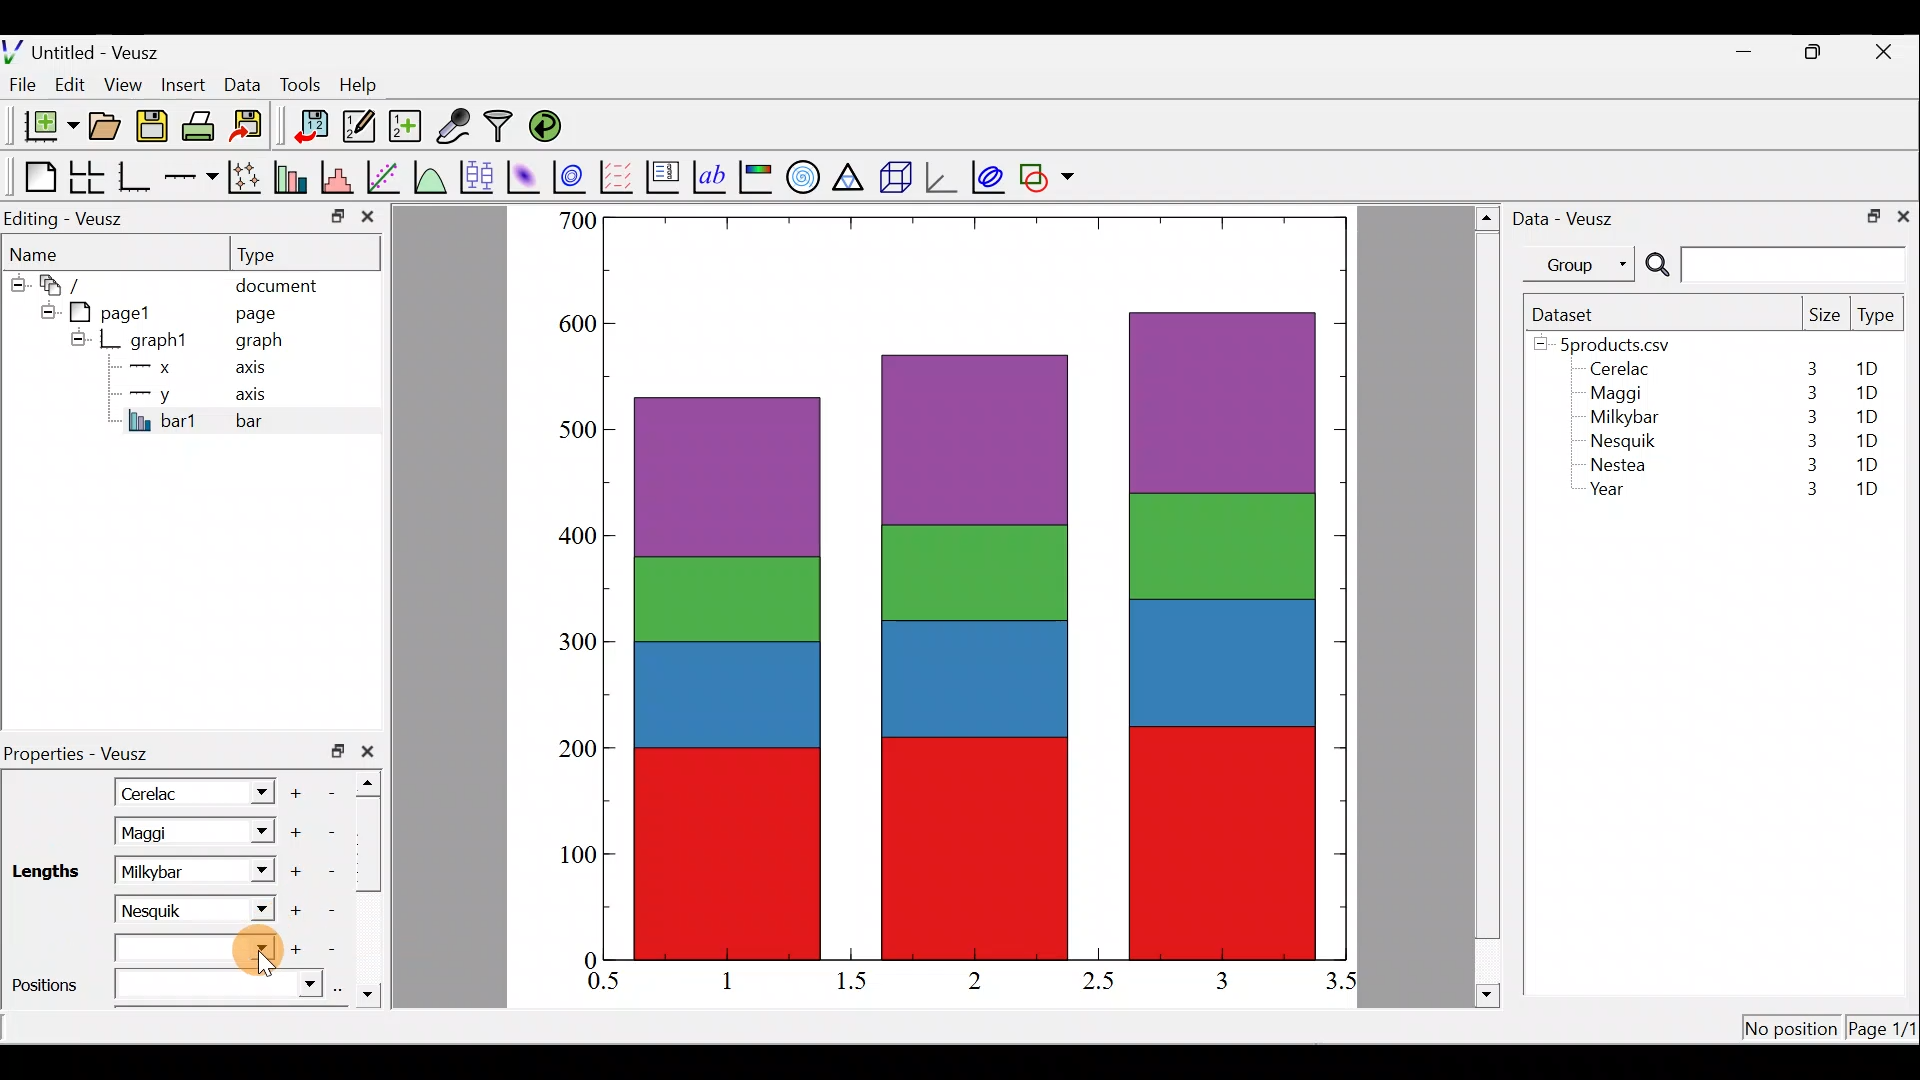  What do you see at coordinates (254, 312) in the screenshot?
I see `page` at bounding box center [254, 312].